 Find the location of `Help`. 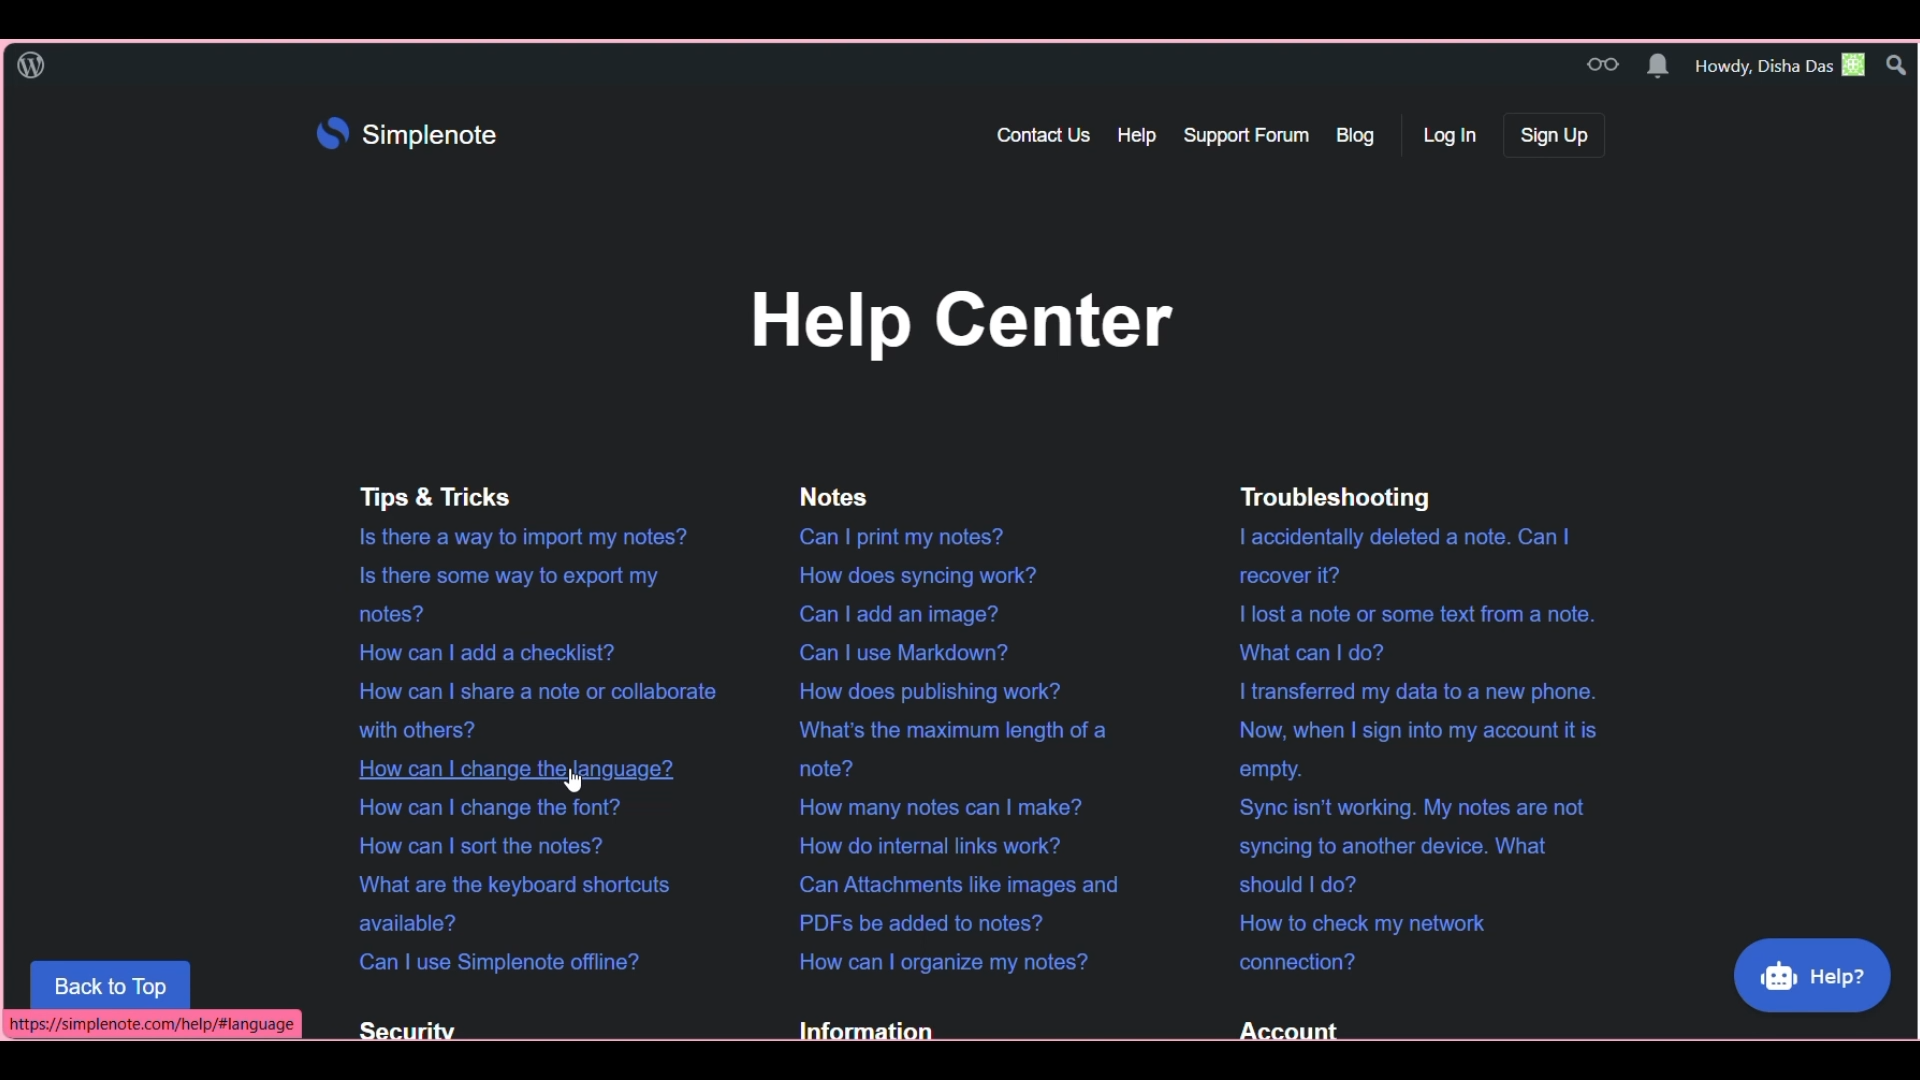

Help is located at coordinates (1140, 134).